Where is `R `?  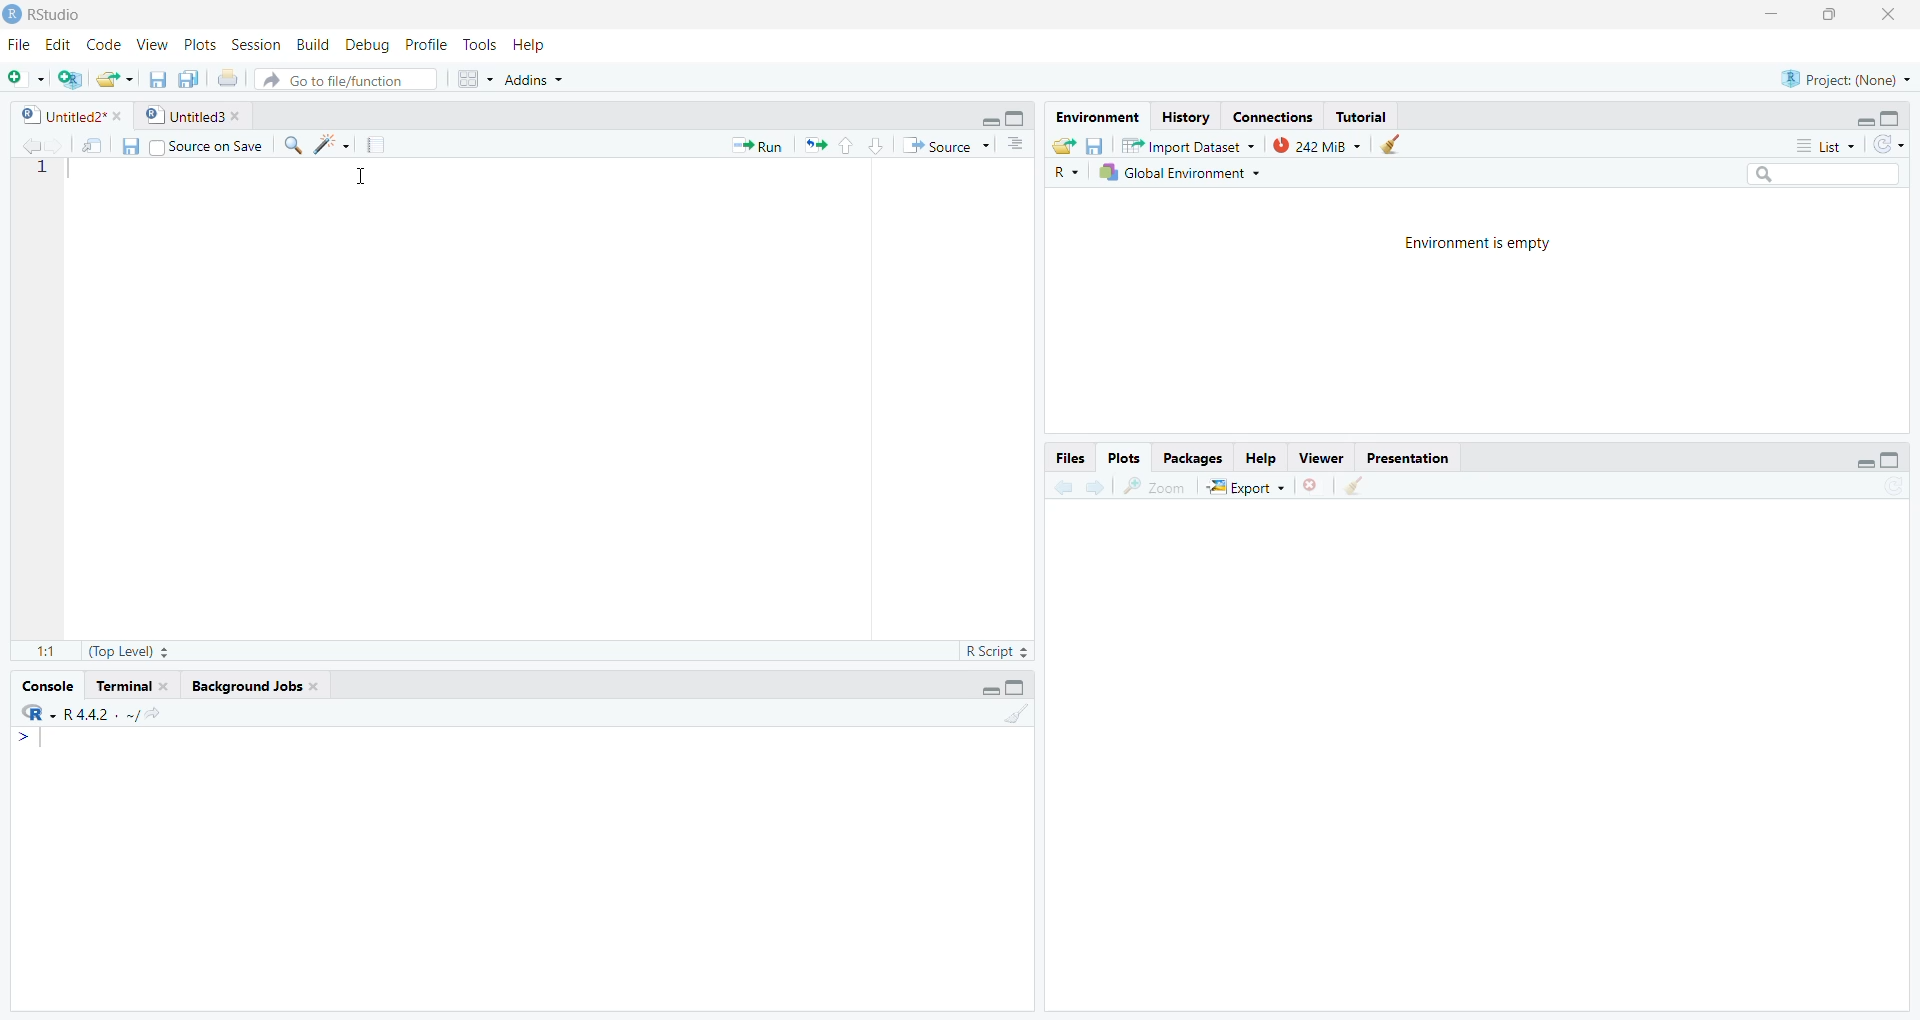 R  is located at coordinates (39, 713).